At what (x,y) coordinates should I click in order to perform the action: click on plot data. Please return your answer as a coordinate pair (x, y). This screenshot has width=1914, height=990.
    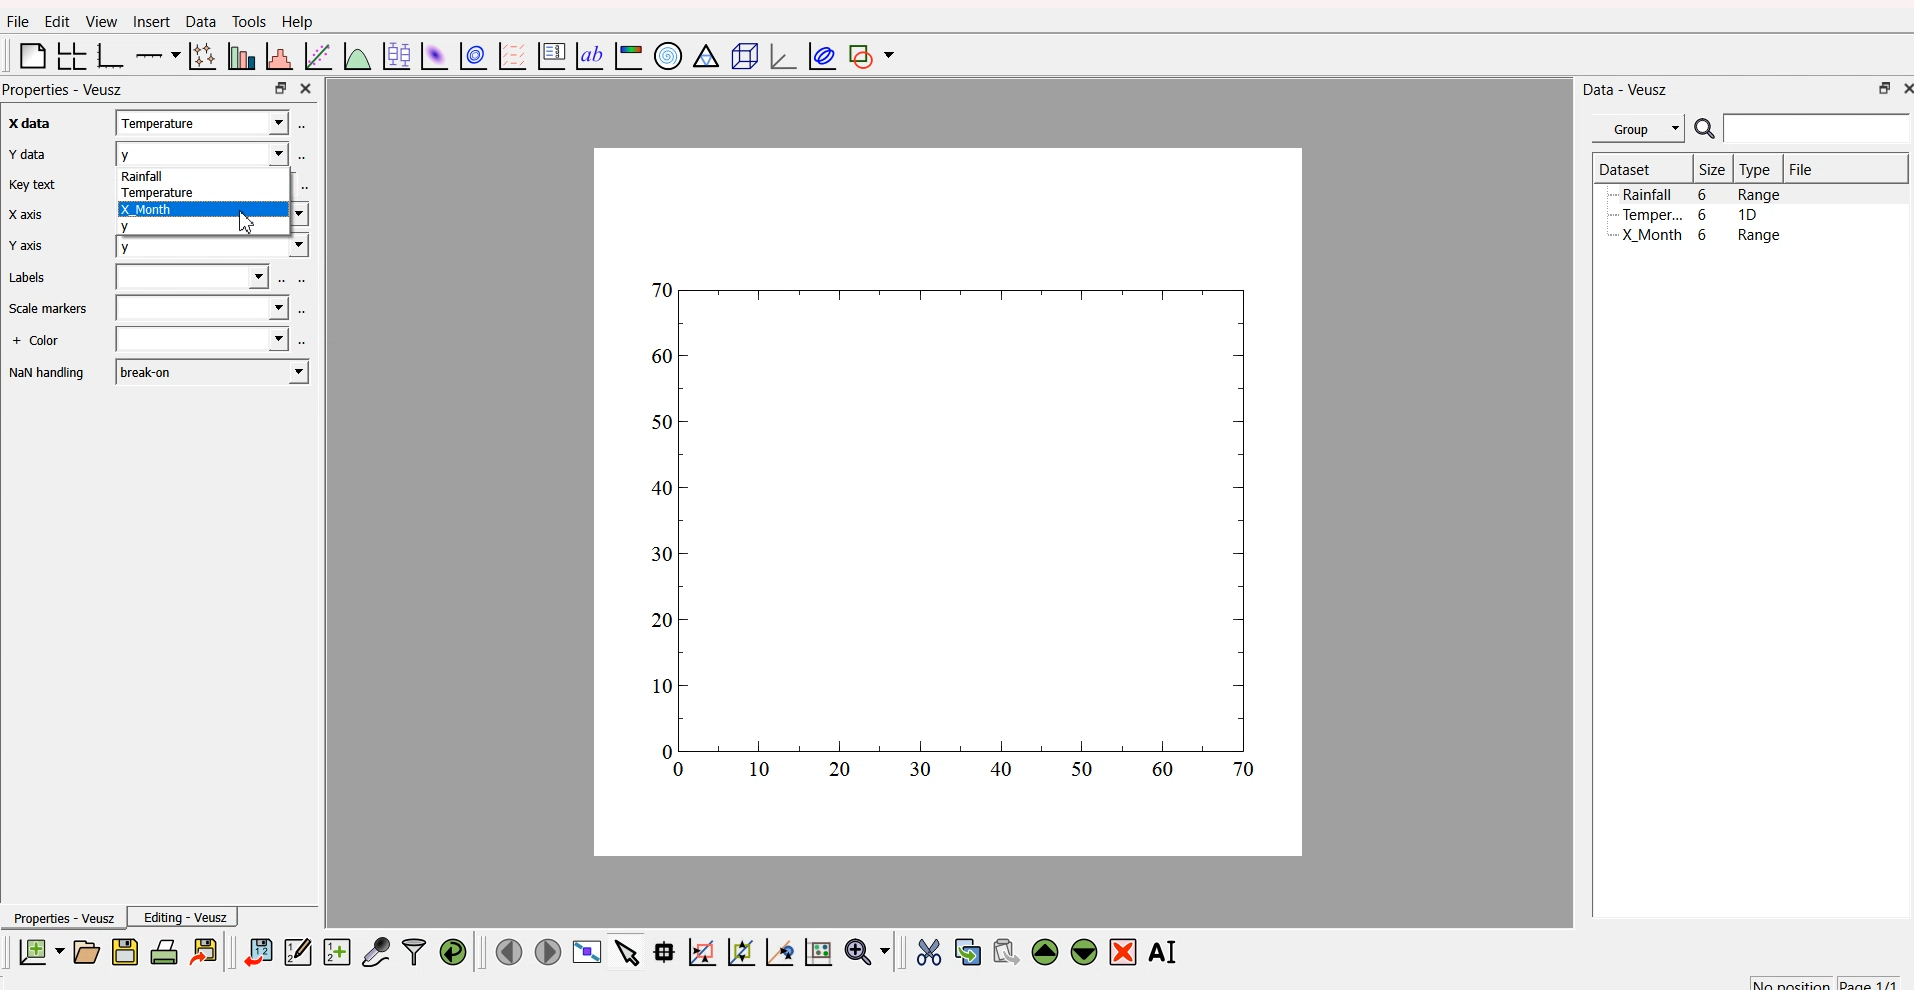
    Looking at the image, I should click on (471, 56).